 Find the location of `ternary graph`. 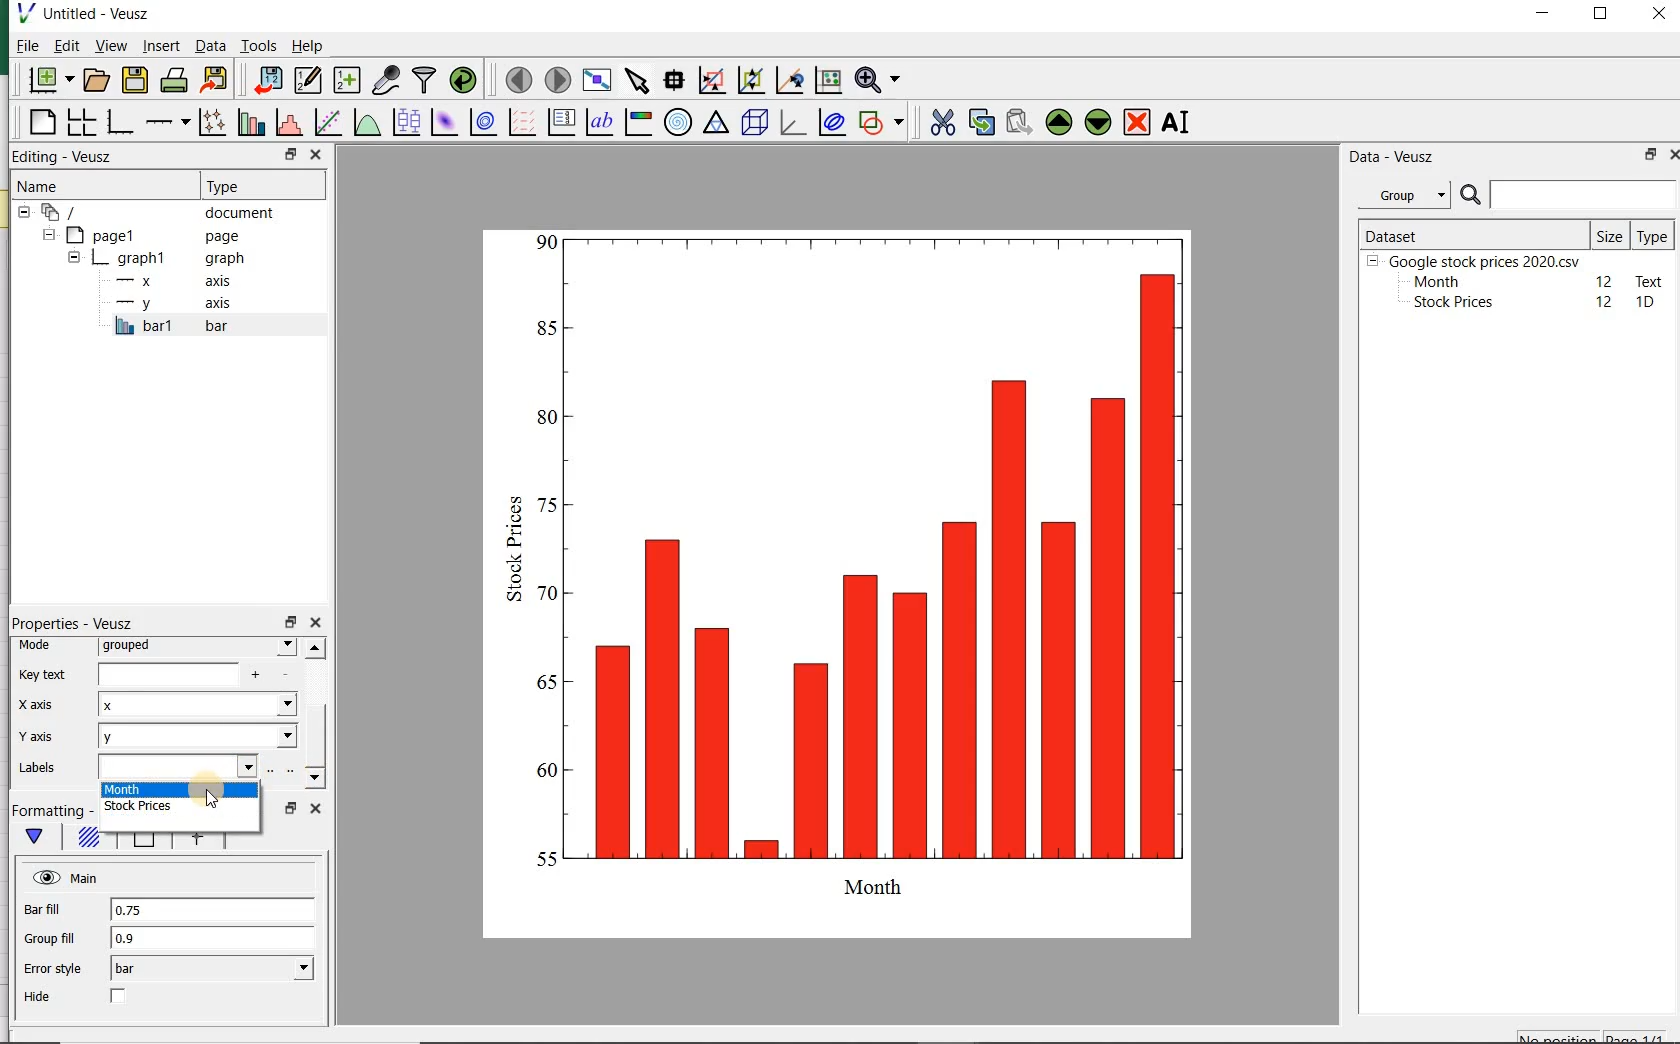

ternary graph is located at coordinates (715, 124).